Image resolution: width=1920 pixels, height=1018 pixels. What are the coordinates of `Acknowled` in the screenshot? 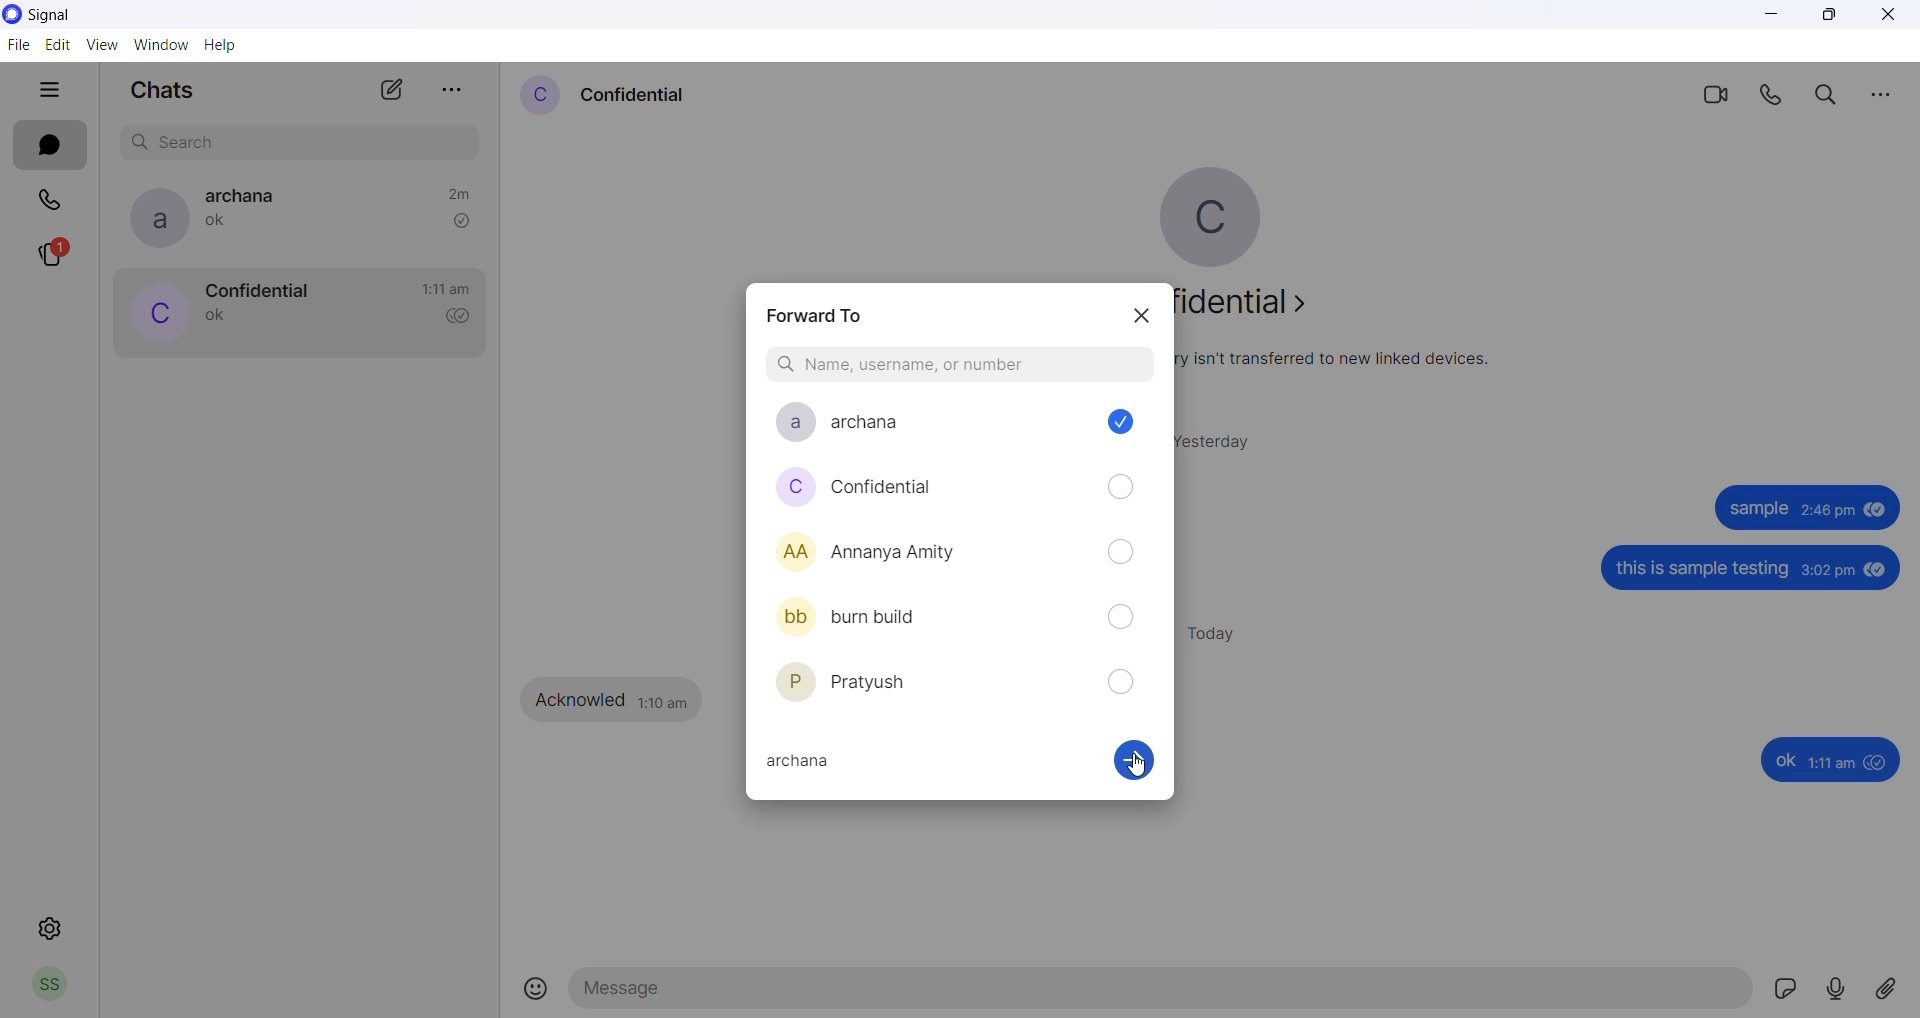 It's located at (582, 700).